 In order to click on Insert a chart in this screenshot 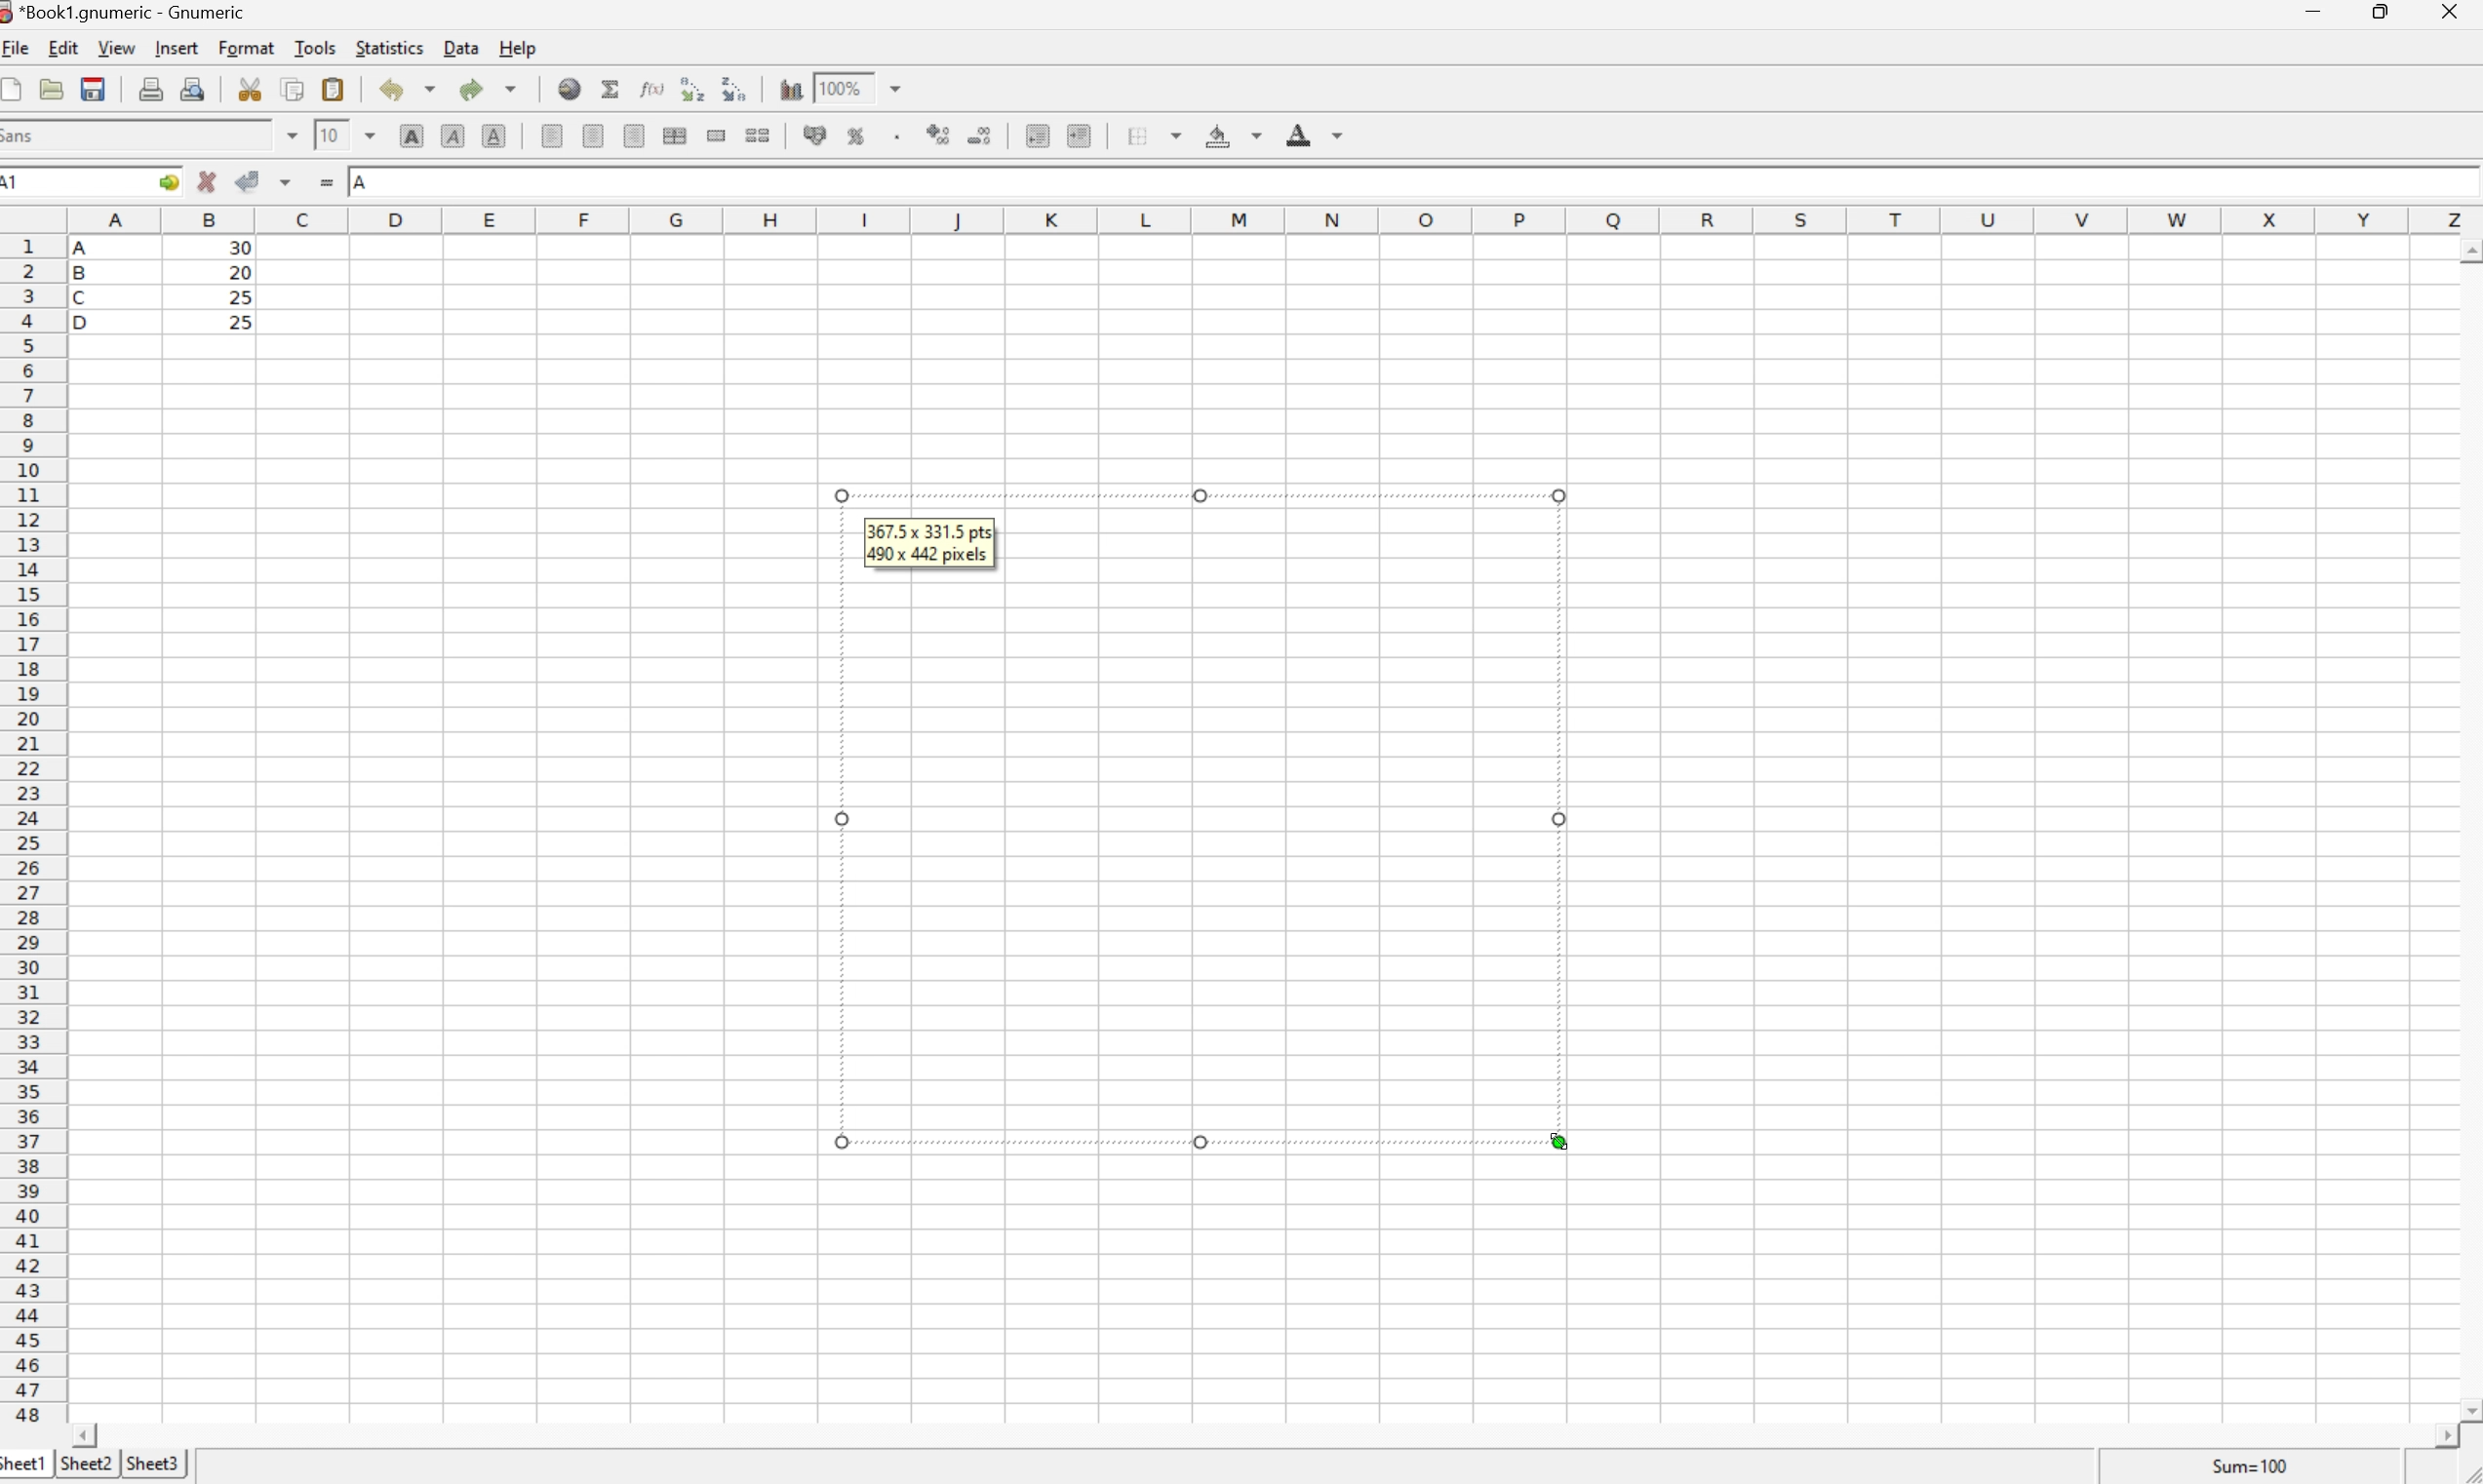, I will do `click(790, 85)`.